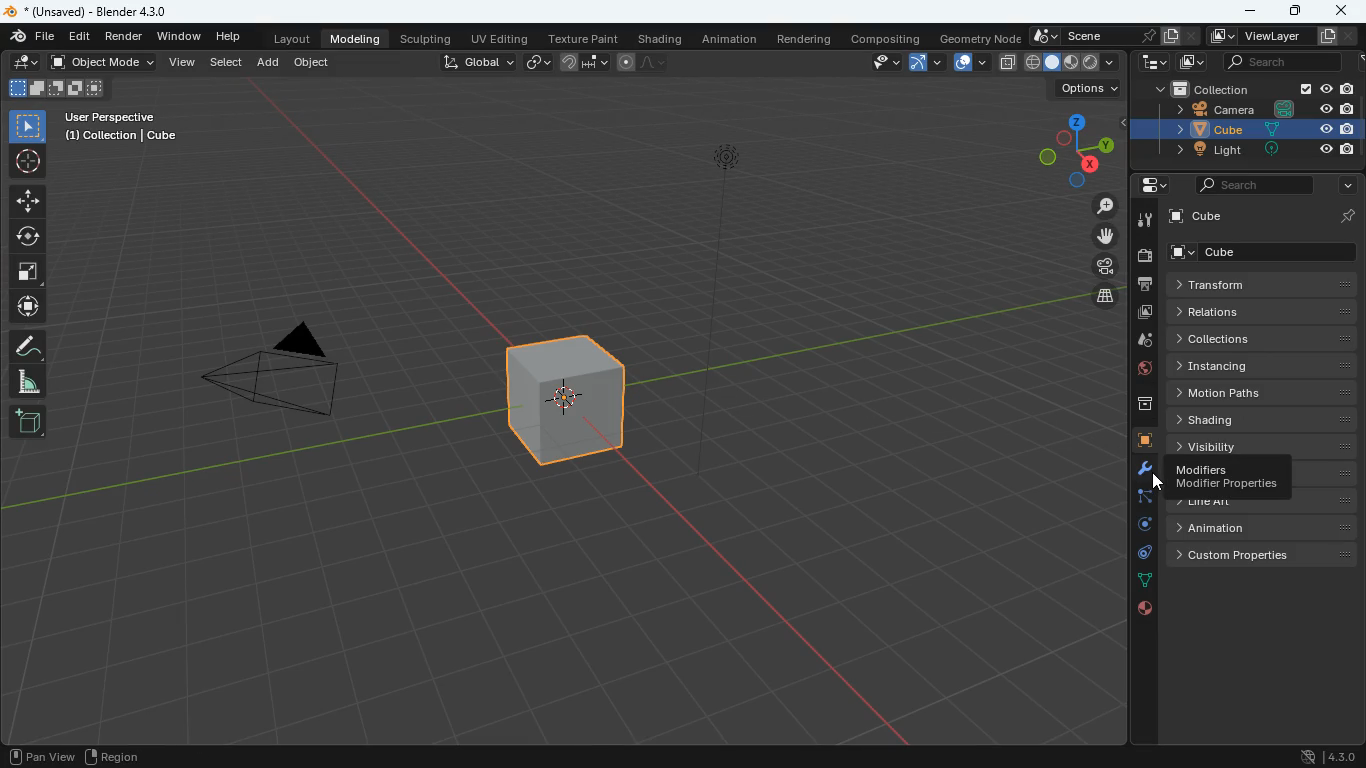  I want to click on movie, so click(1107, 267).